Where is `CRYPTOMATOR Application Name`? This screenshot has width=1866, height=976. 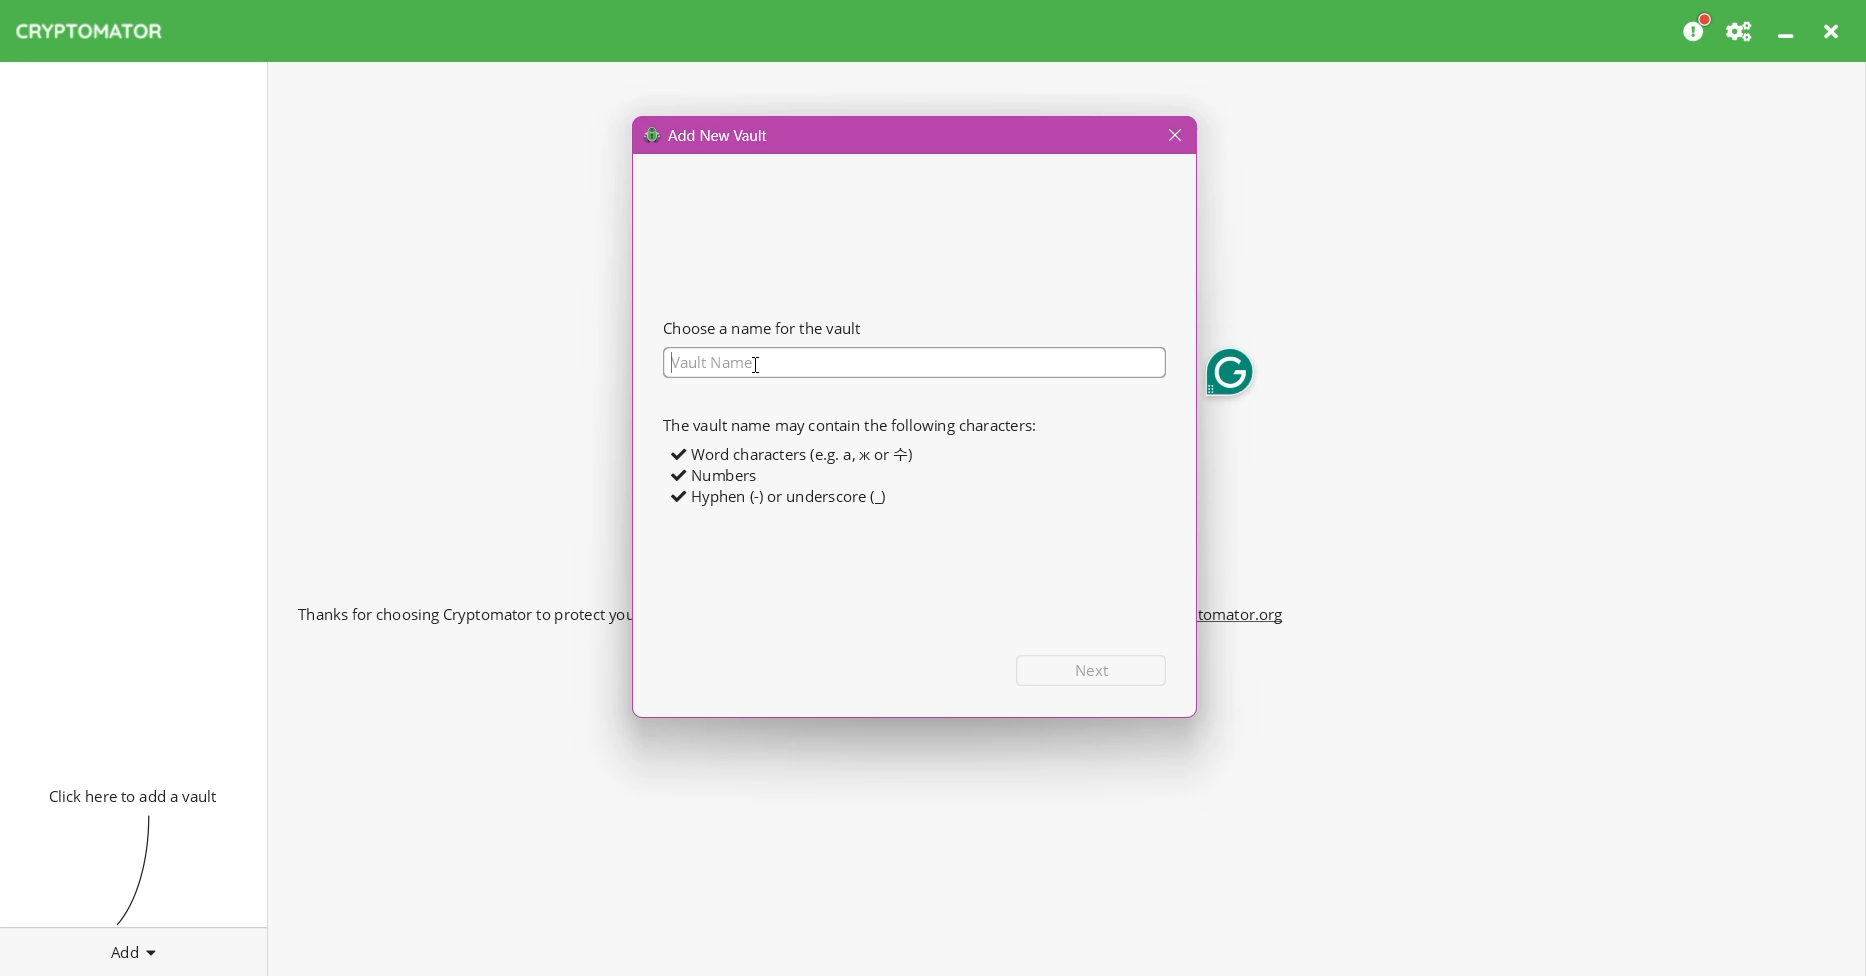 CRYPTOMATOR Application Name is located at coordinates (99, 31).